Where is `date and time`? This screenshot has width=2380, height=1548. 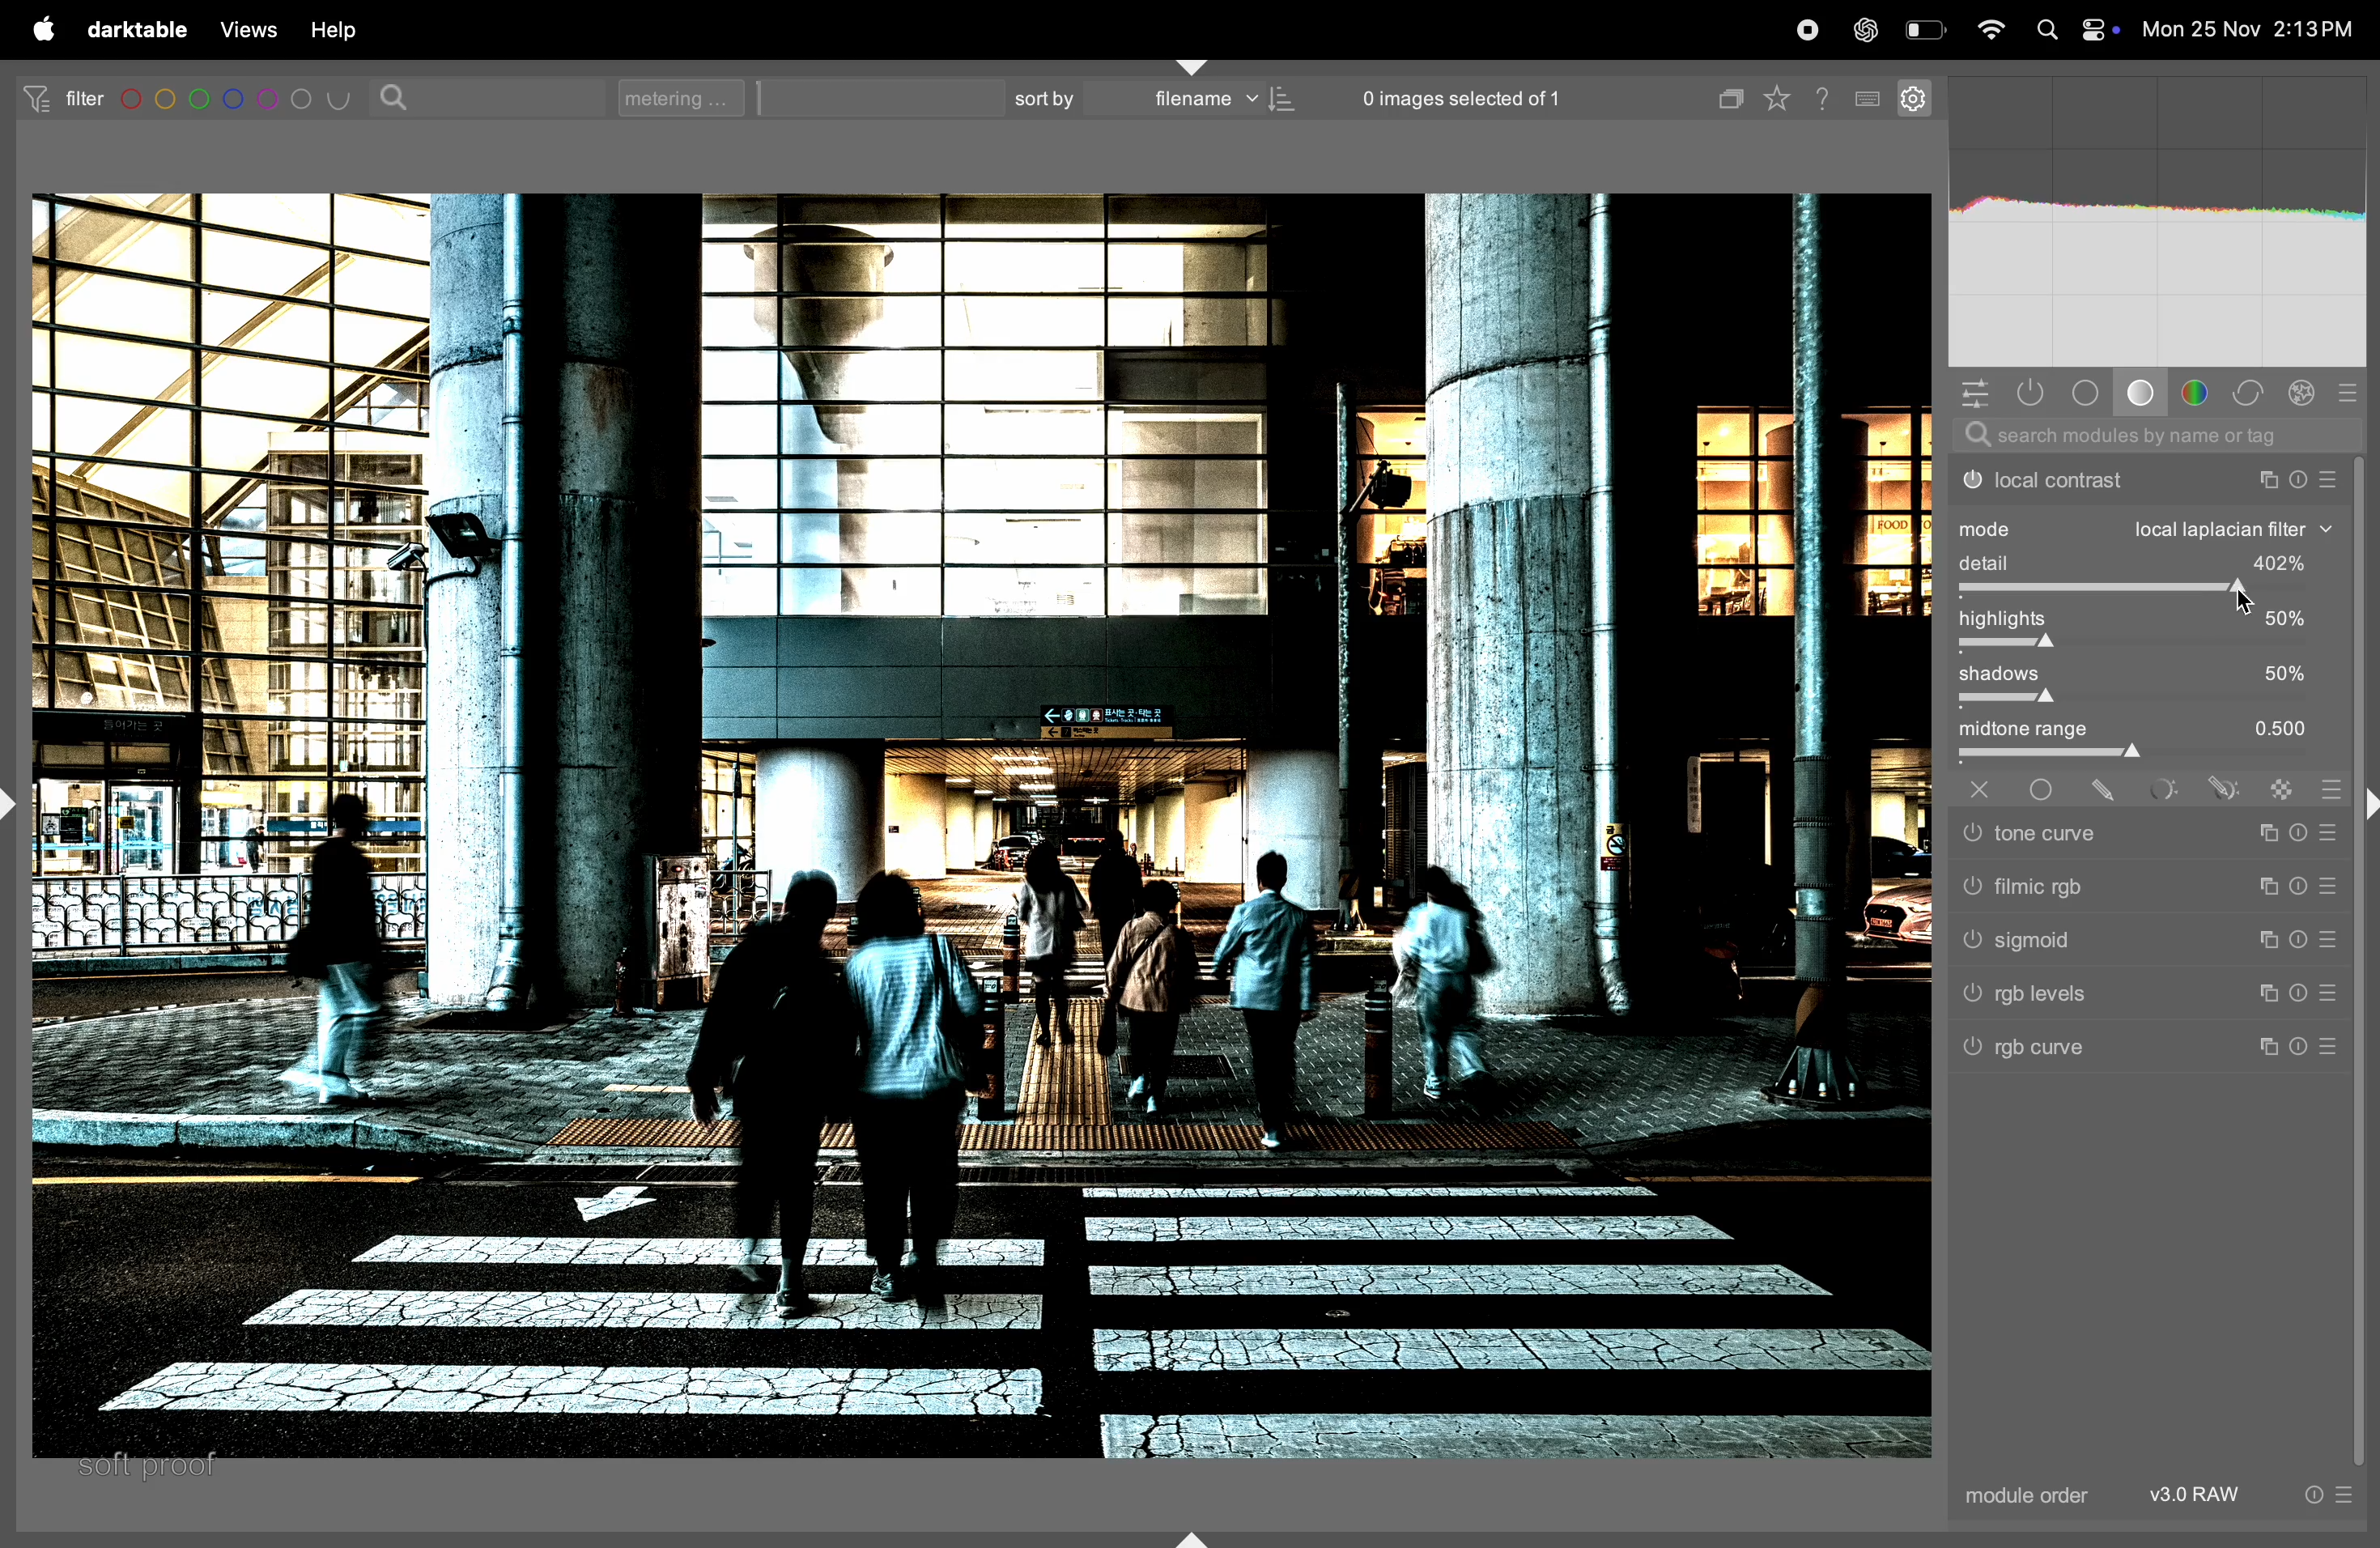
date and time is located at coordinates (2251, 30).